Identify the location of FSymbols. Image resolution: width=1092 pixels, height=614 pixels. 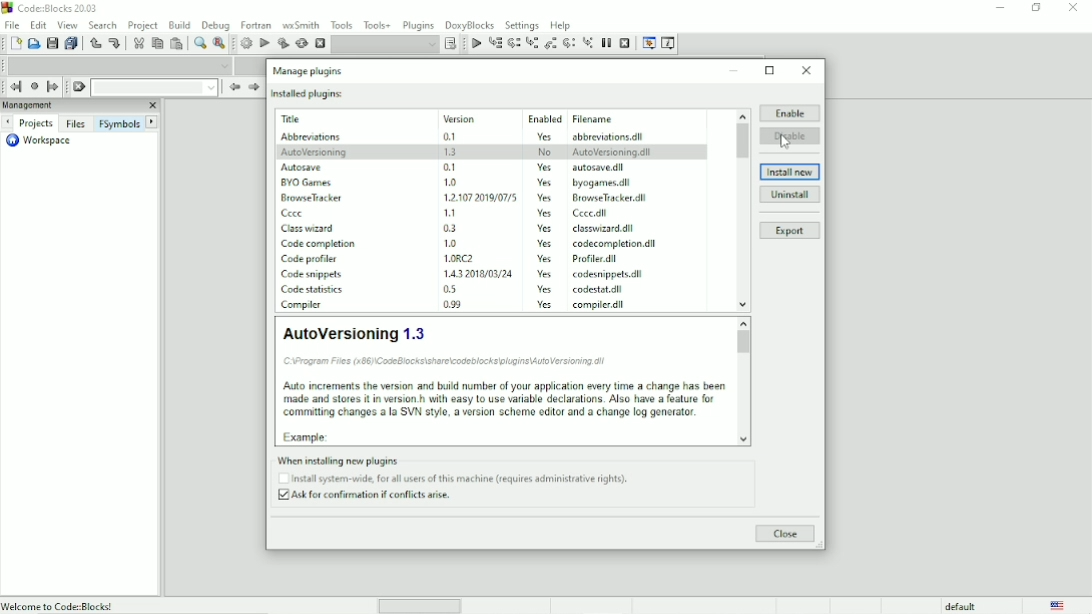
(119, 123).